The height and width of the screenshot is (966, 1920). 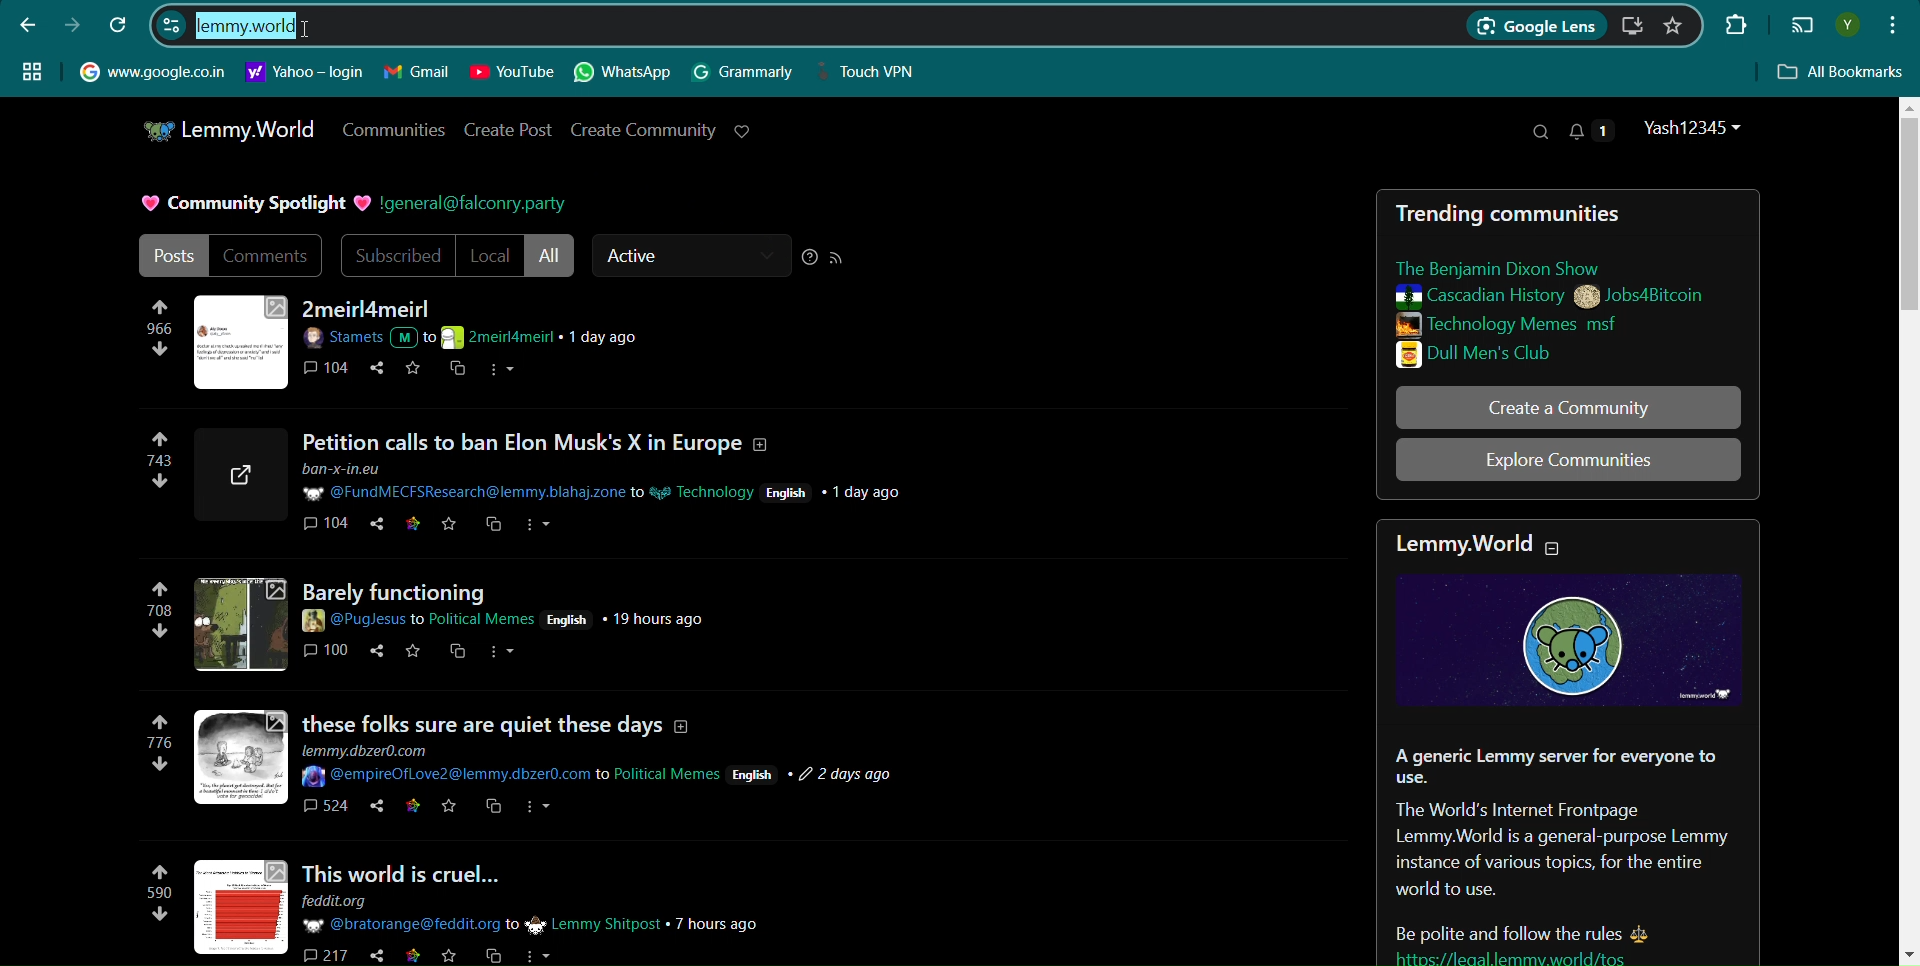 What do you see at coordinates (171, 255) in the screenshot?
I see `Post` at bounding box center [171, 255].